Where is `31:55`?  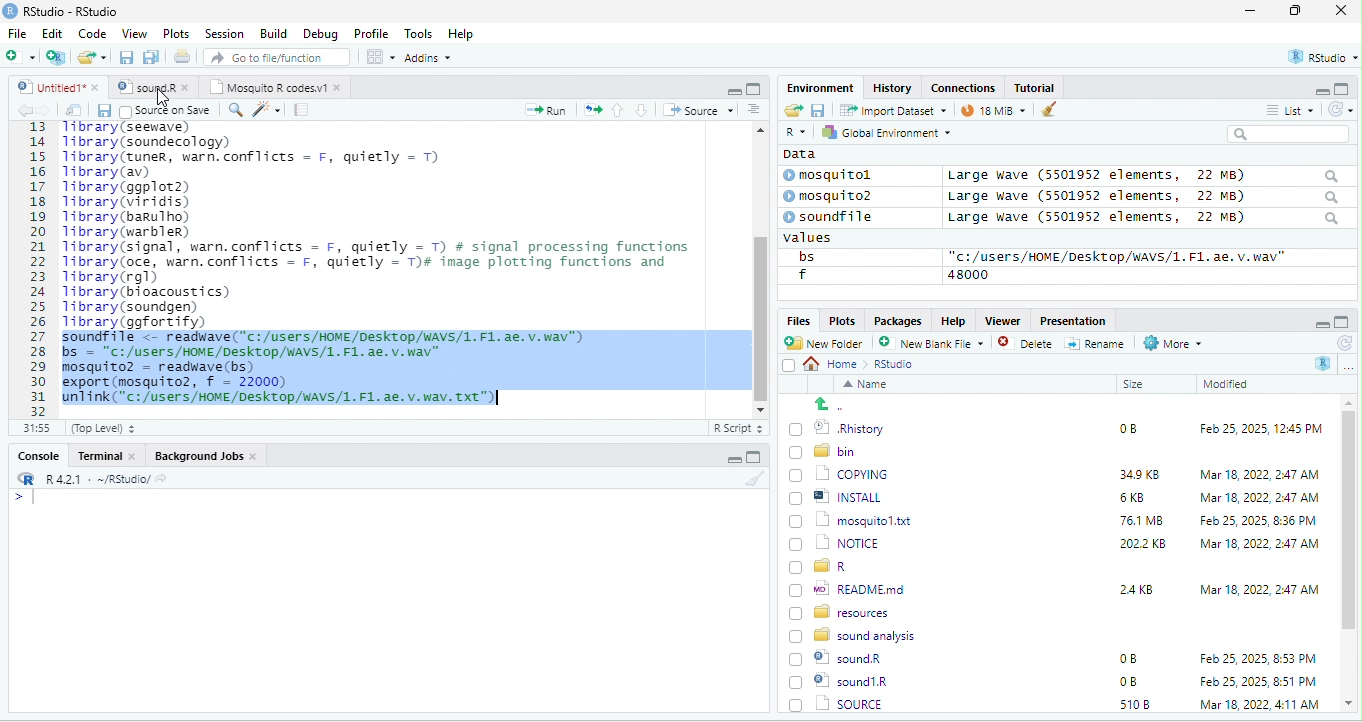 31:55 is located at coordinates (34, 428).